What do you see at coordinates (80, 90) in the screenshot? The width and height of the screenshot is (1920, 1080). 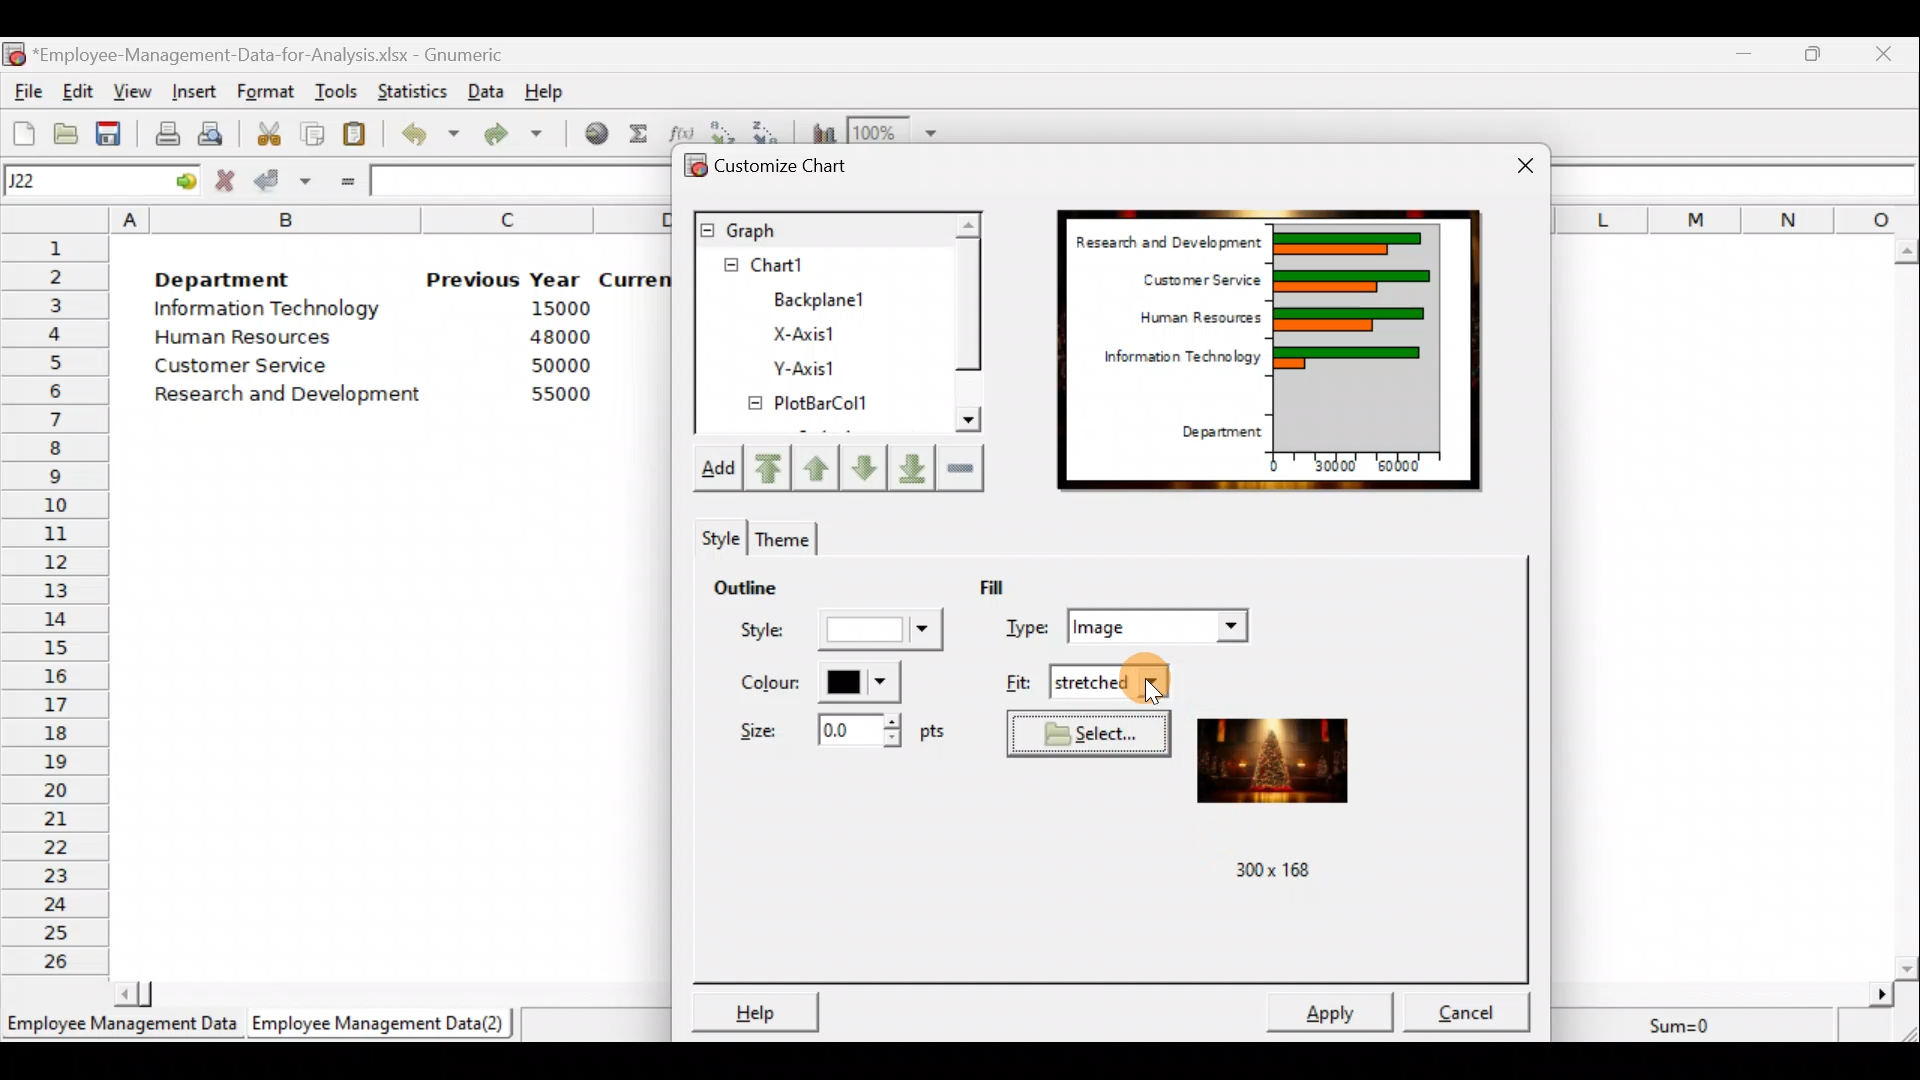 I see `Edit` at bounding box center [80, 90].